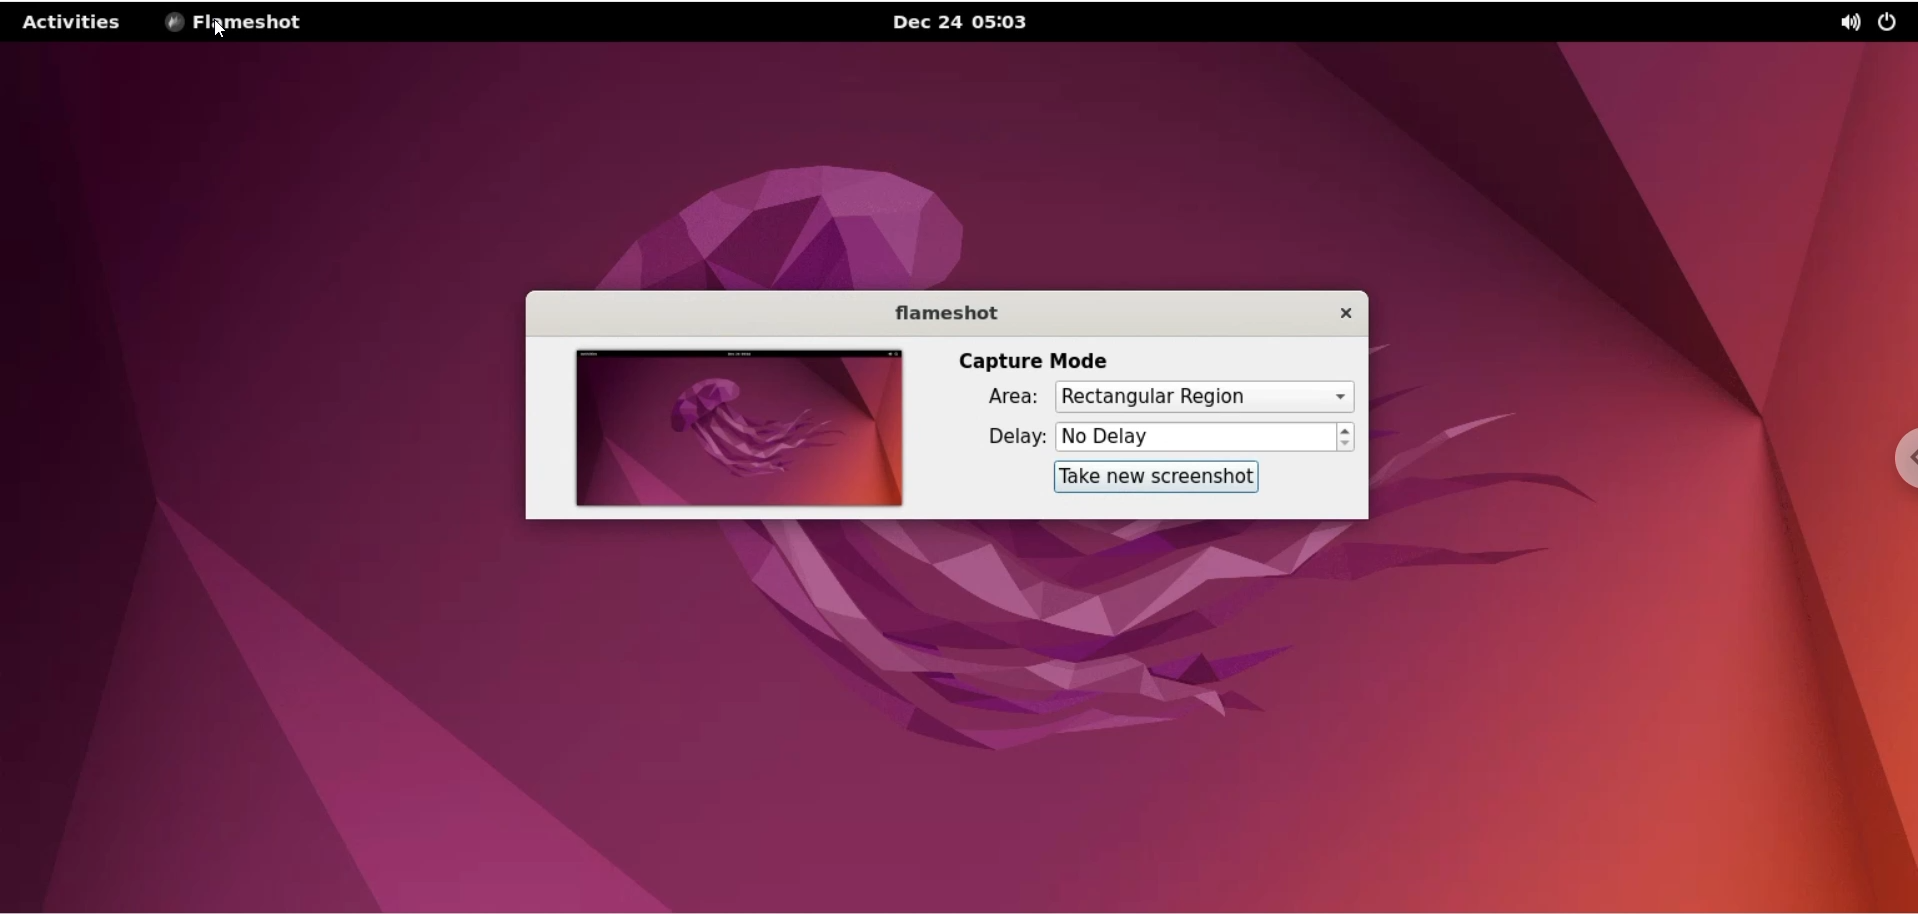  I want to click on delay:, so click(1008, 434).